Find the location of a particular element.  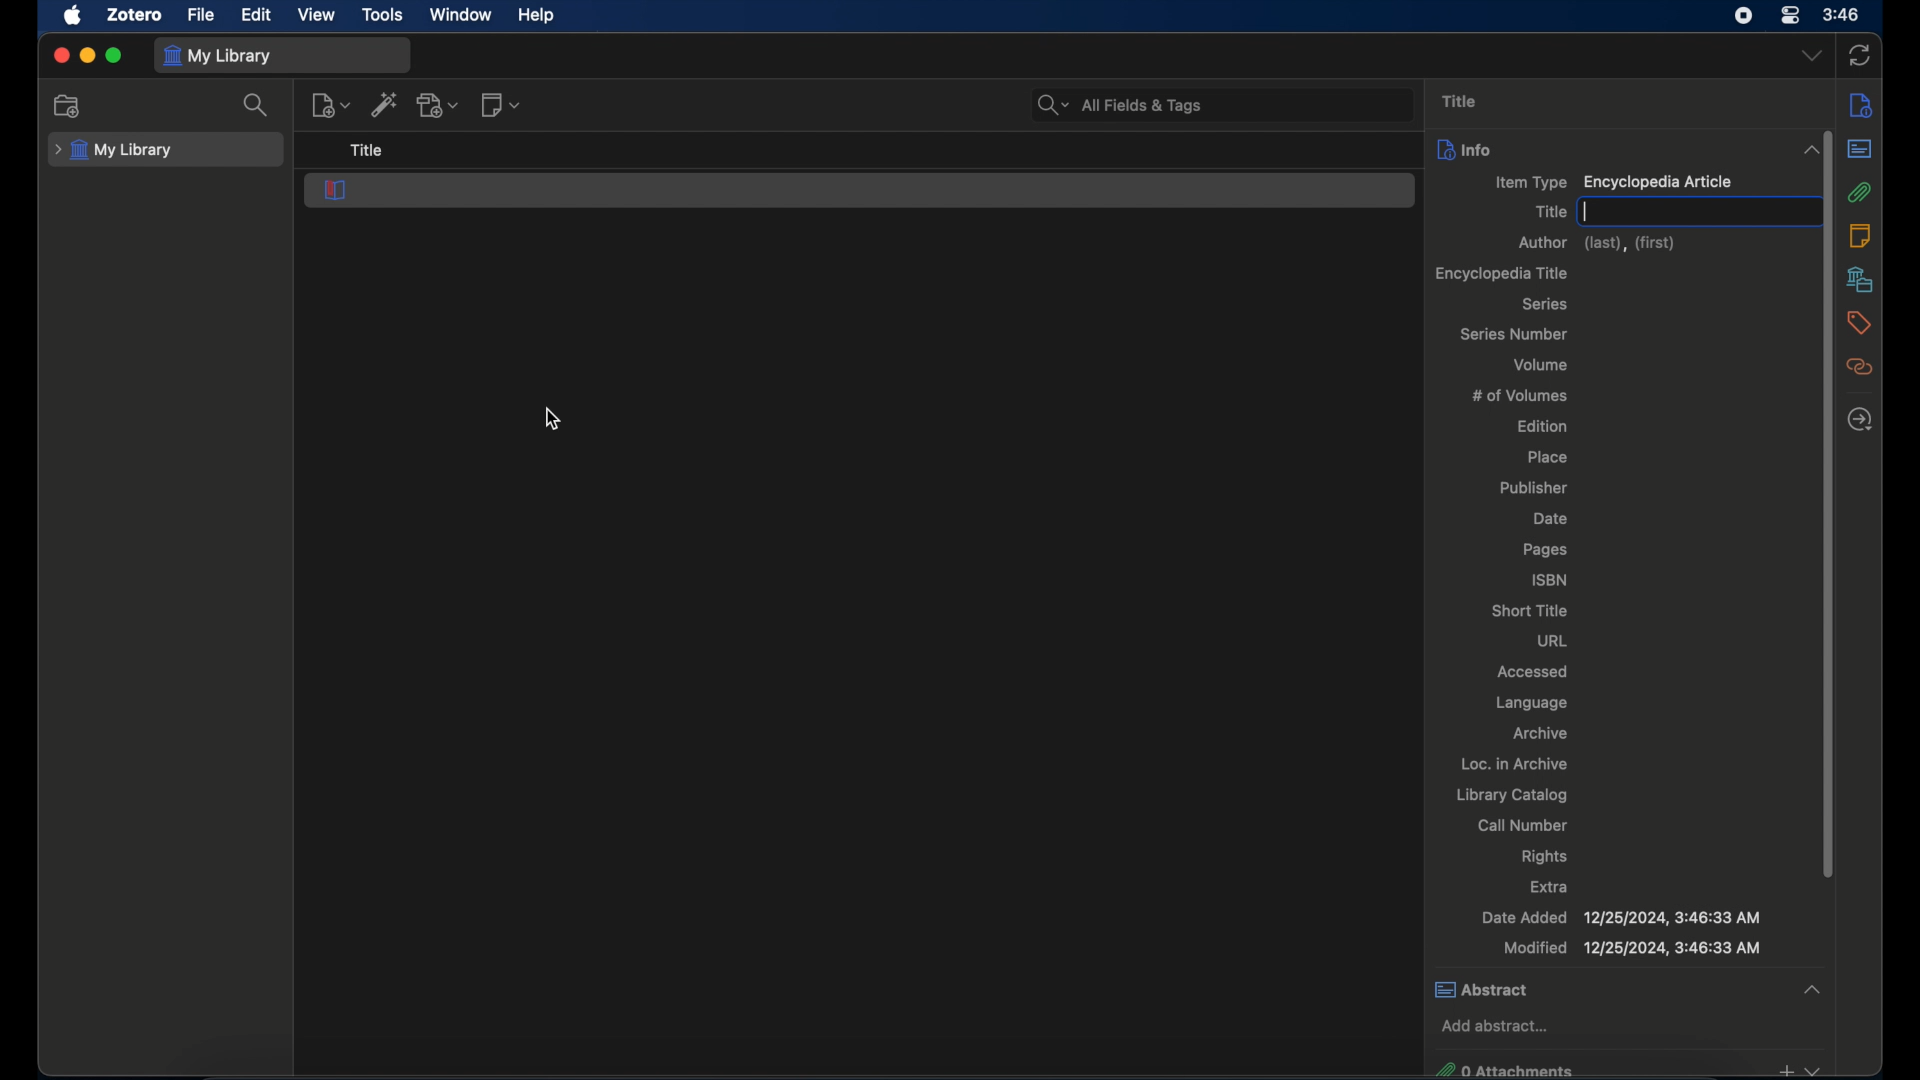

close is located at coordinates (60, 56).